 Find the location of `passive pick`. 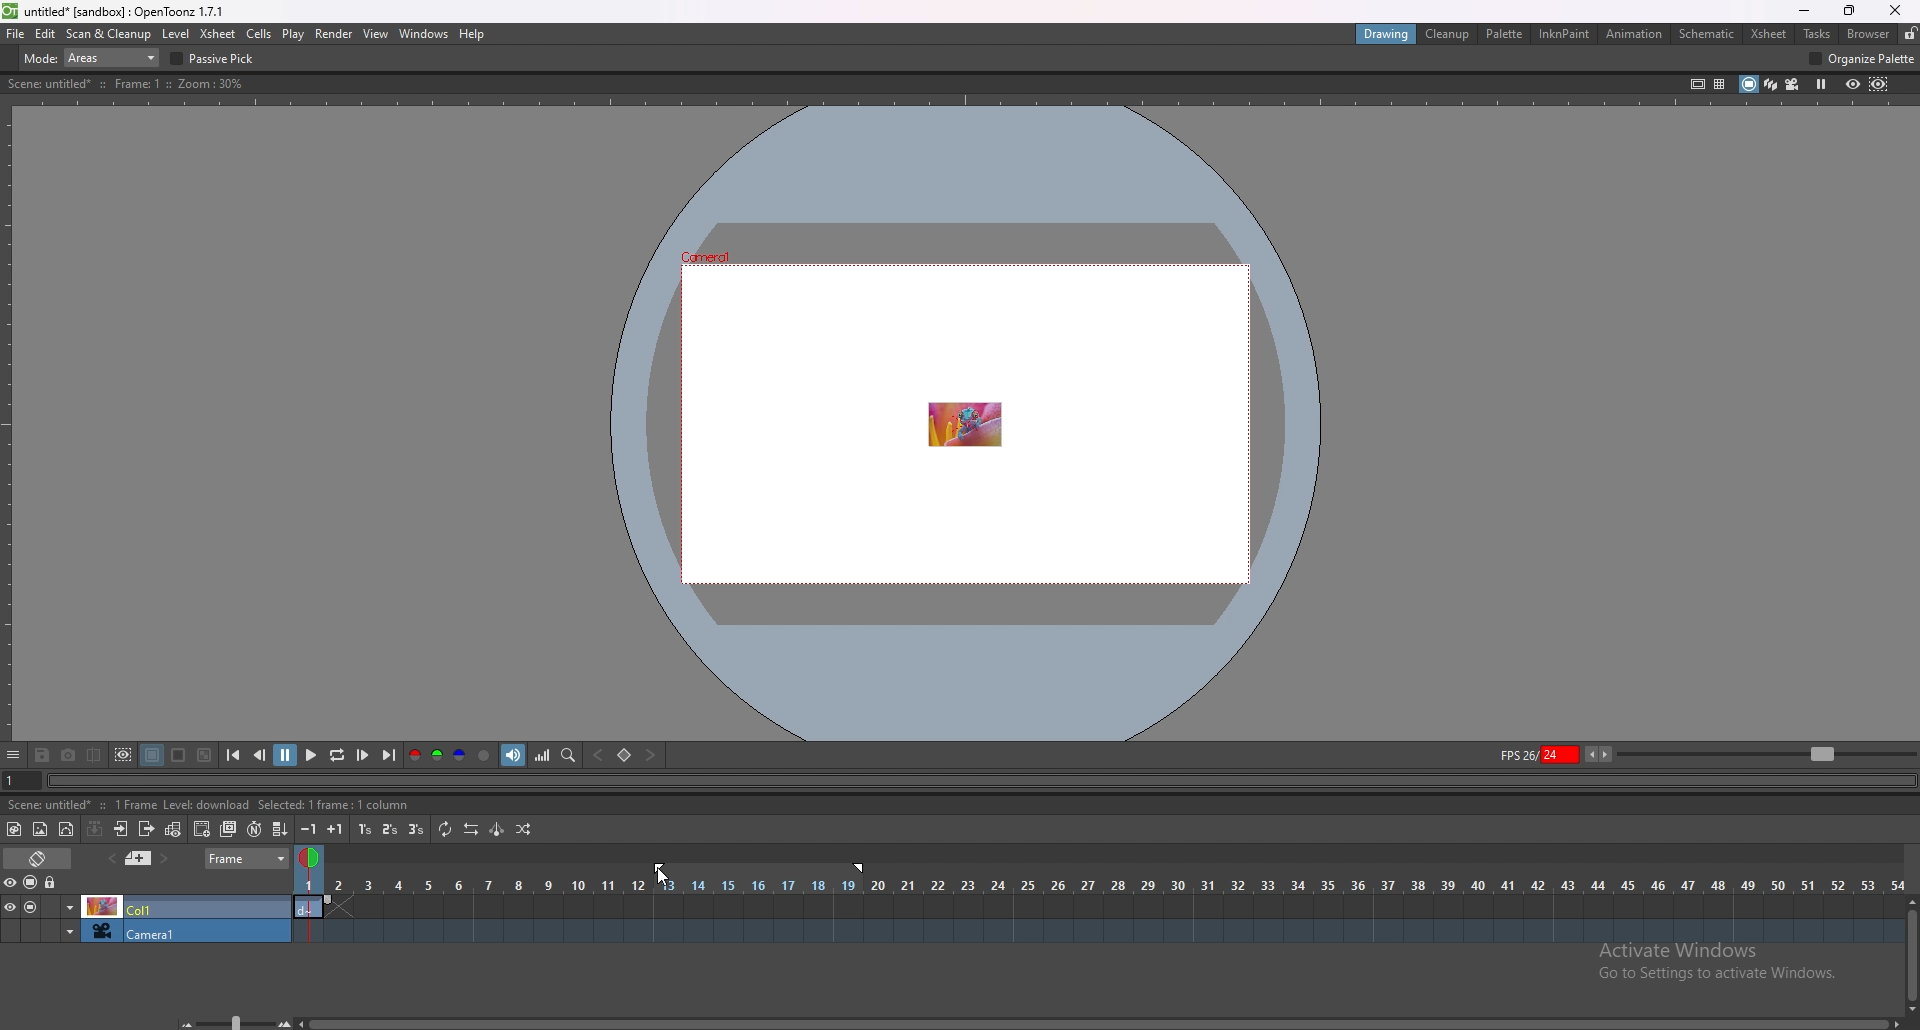

passive pick is located at coordinates (216, 59).